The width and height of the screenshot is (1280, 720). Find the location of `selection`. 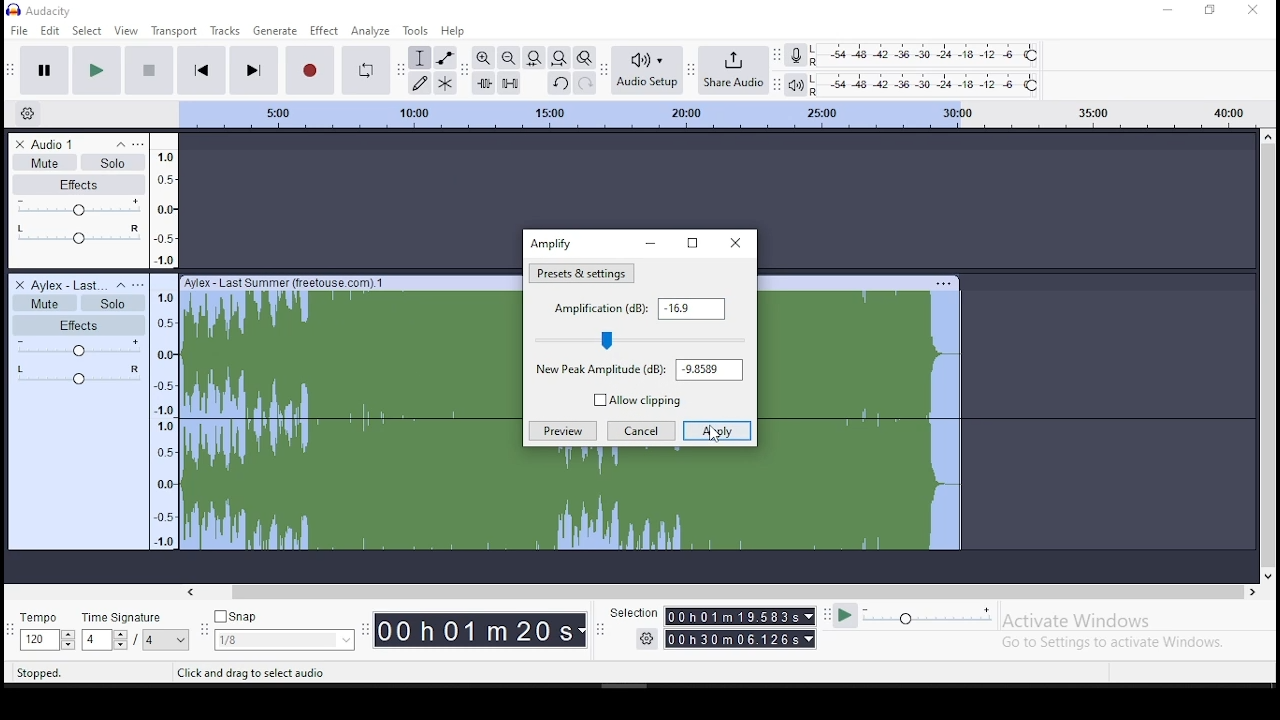

selection is located at coordinates (633, 614).